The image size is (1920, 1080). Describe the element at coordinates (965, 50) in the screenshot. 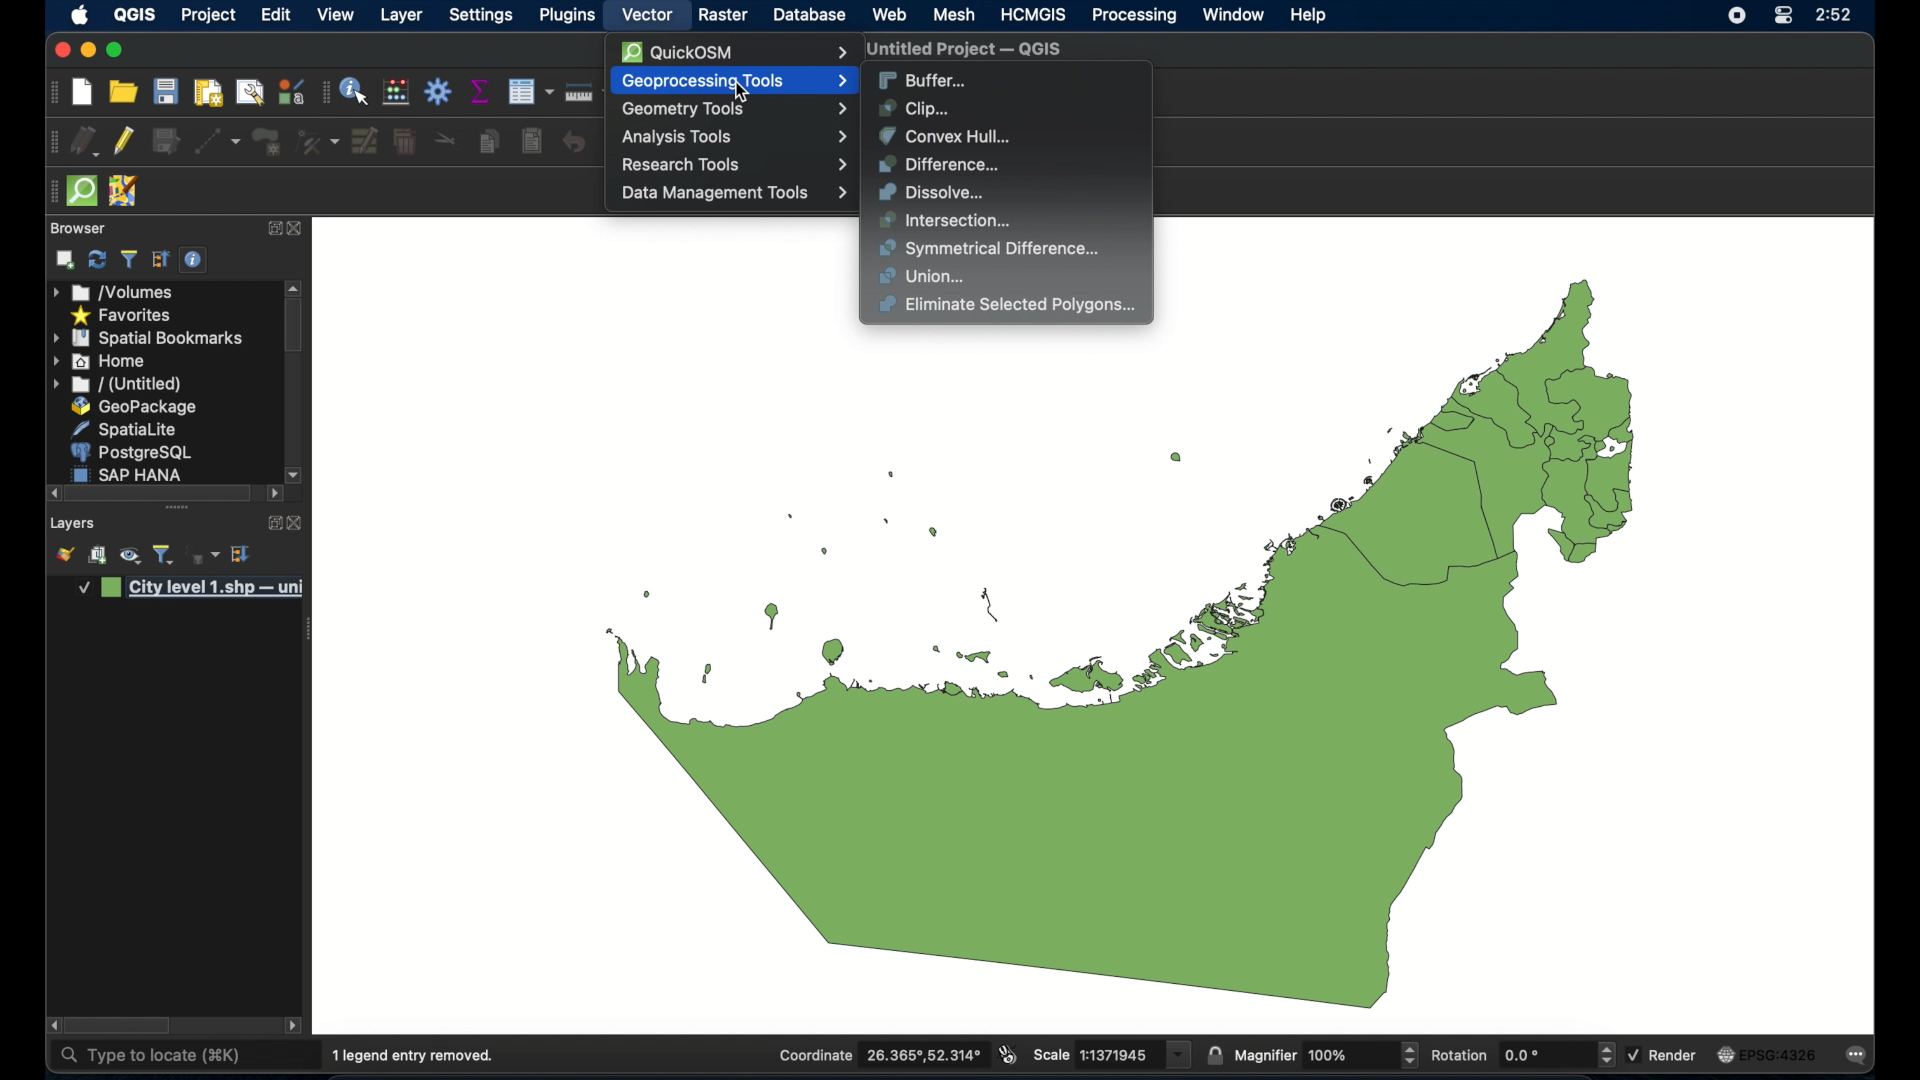

I see `untitled project - QGIS` at that location.